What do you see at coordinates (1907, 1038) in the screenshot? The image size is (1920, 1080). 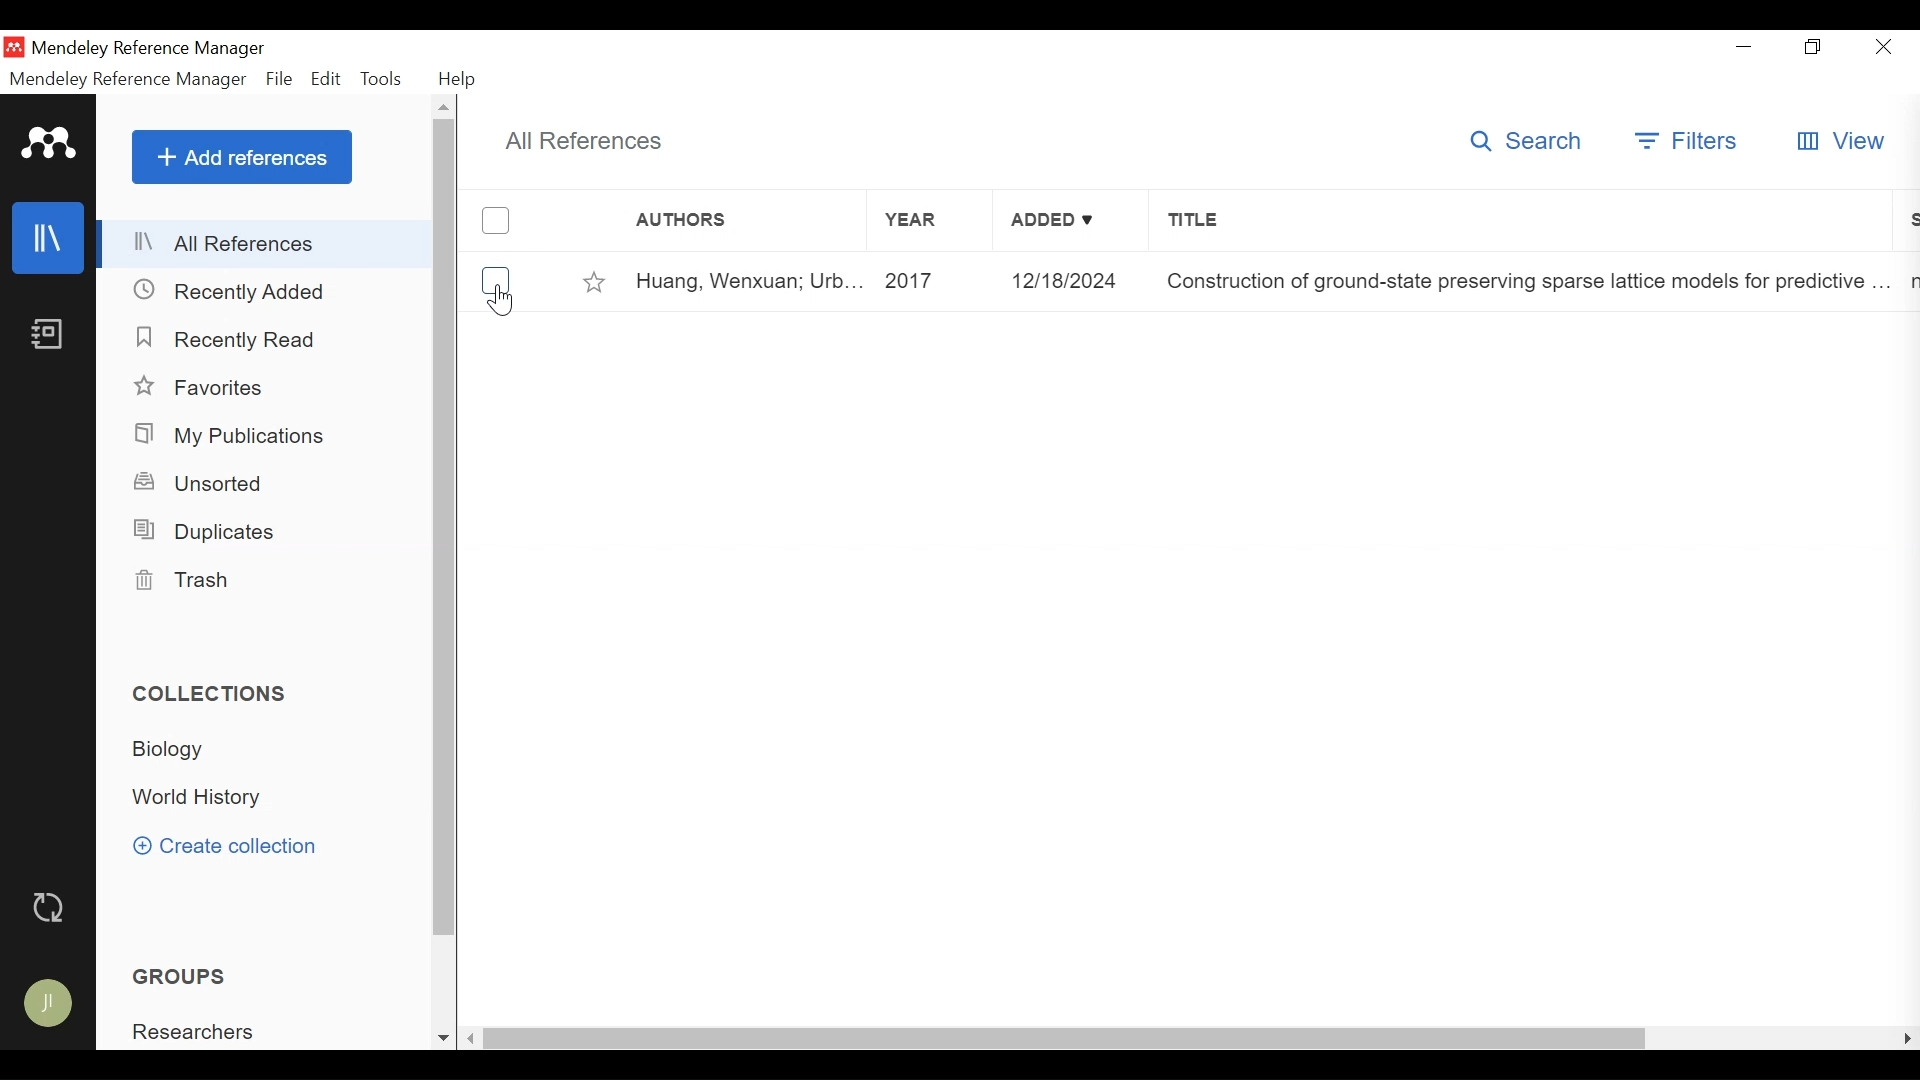 I see `Scroll Right` at bounding box center [1907, 1038].